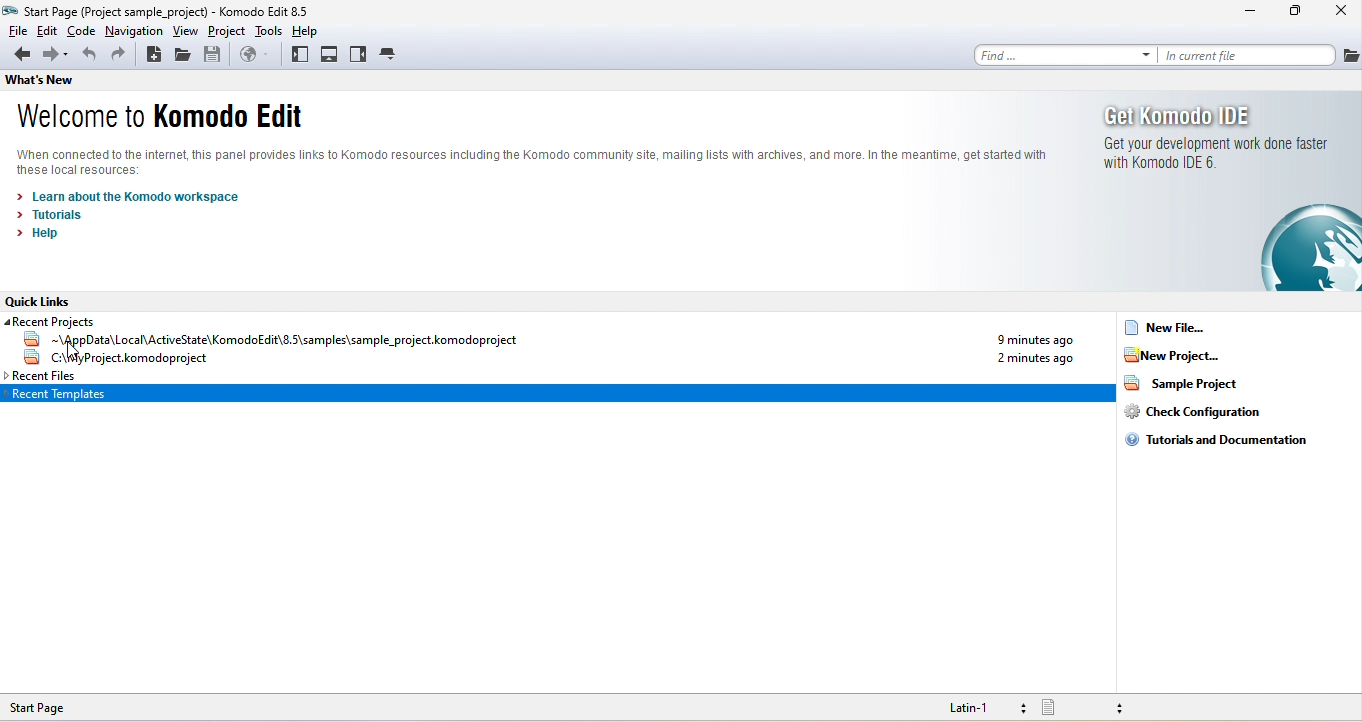 This screenshot has height=722, width=1362. Describe the element at coordinates (49, 32) in the screenshot. I see `edit` at that location.